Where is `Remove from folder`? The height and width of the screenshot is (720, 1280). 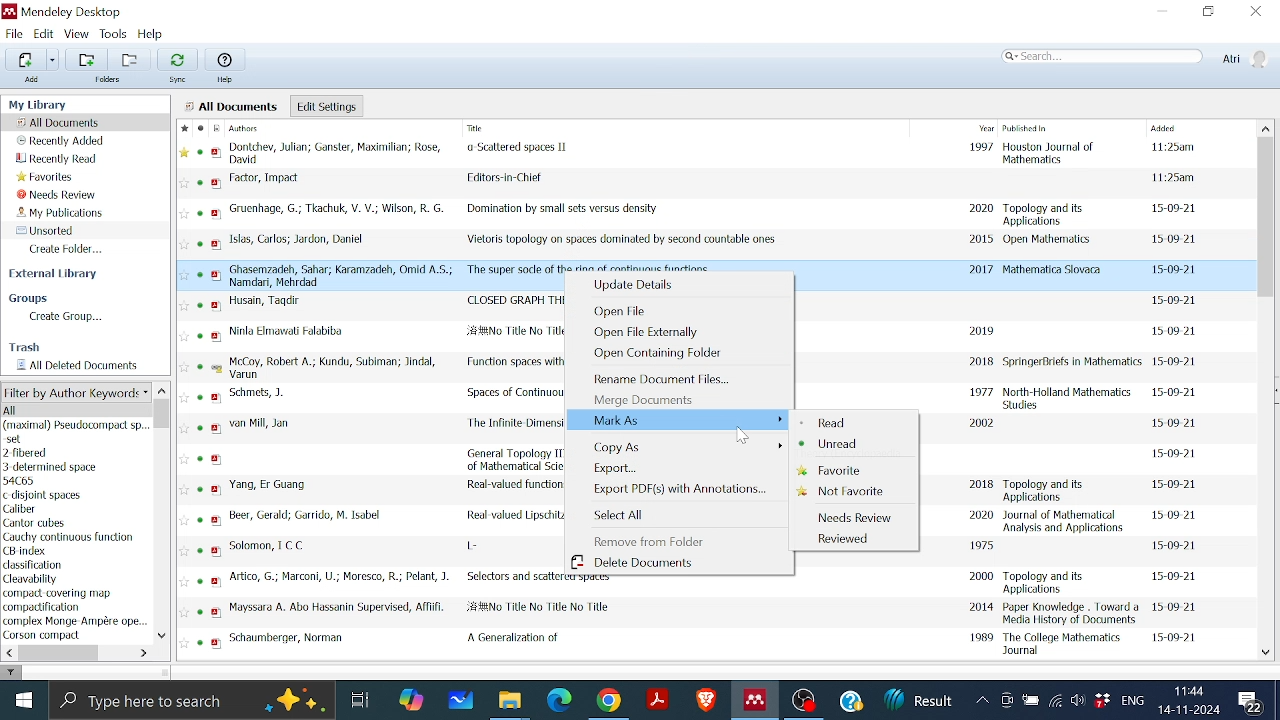
Remove from folder is located at coordinates (657, 541).